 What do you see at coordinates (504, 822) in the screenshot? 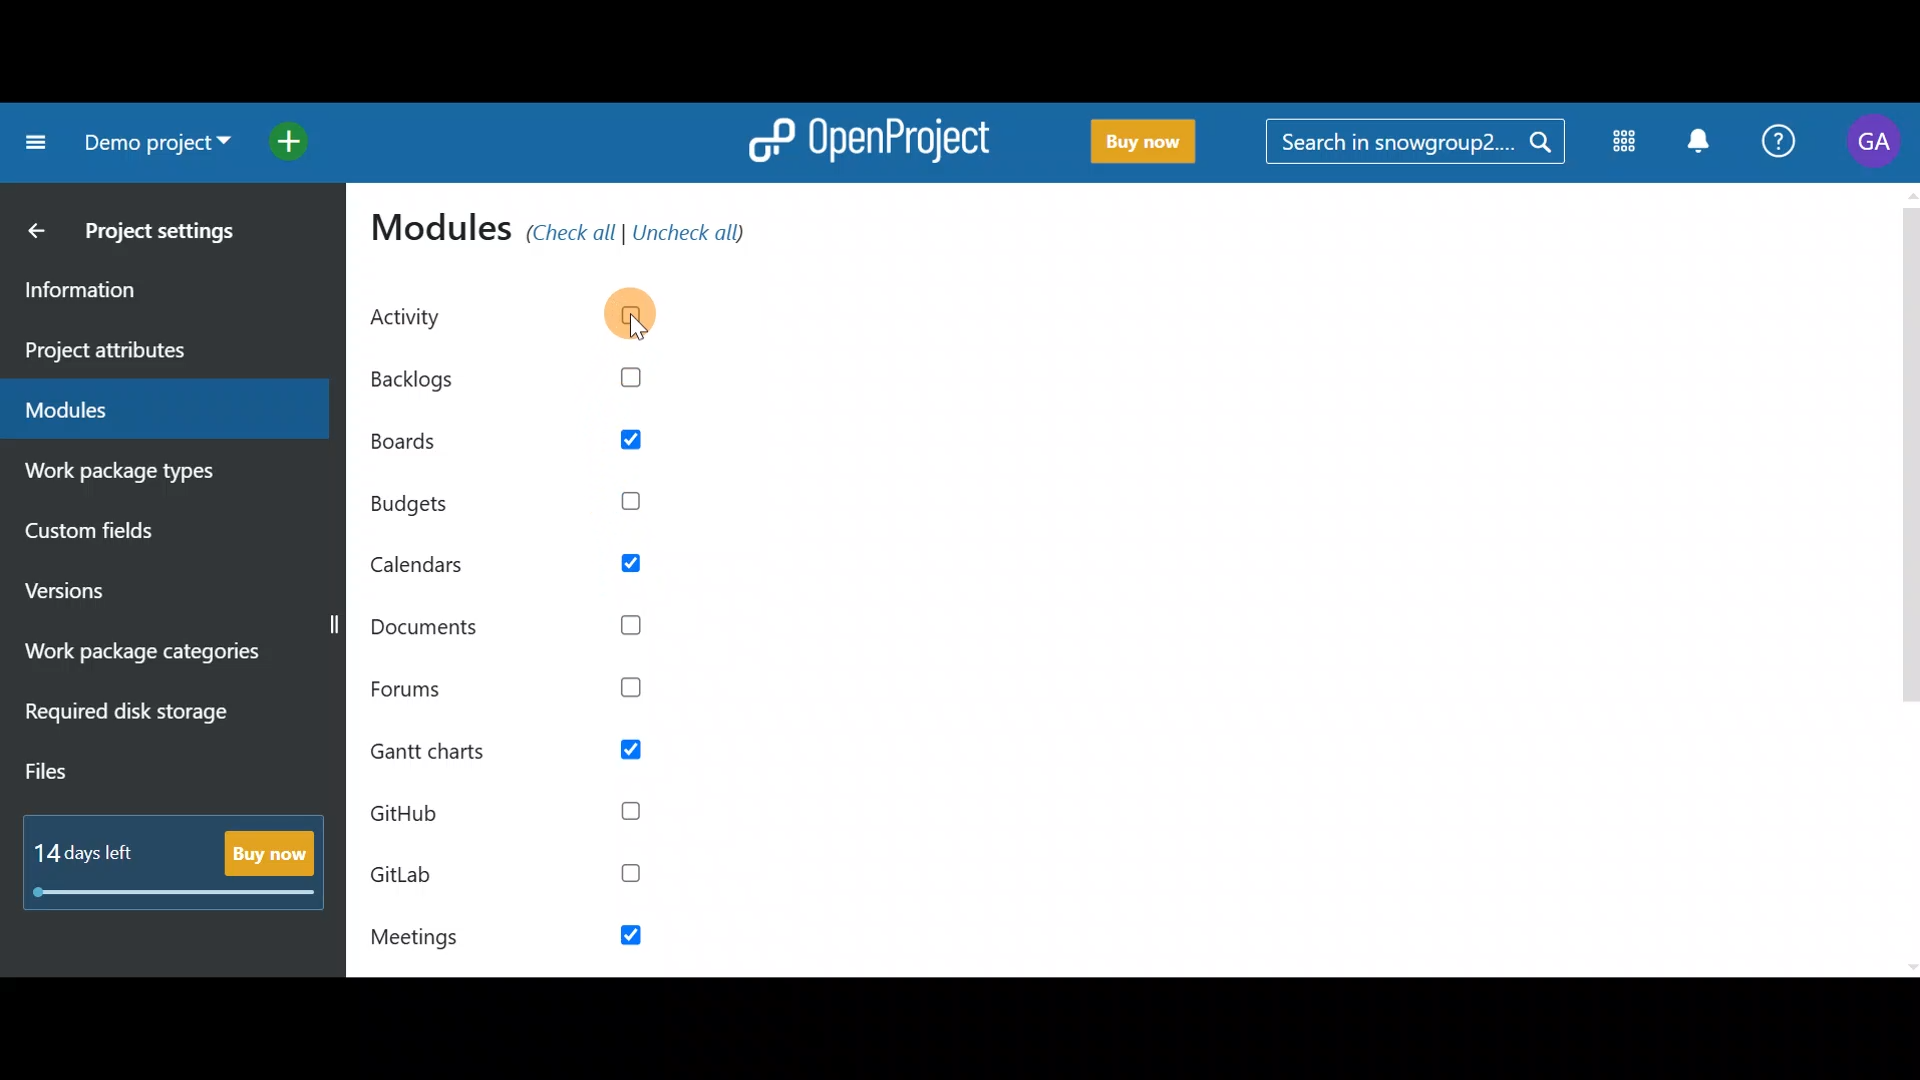
I see `Github` at bounding box center [504, 822].